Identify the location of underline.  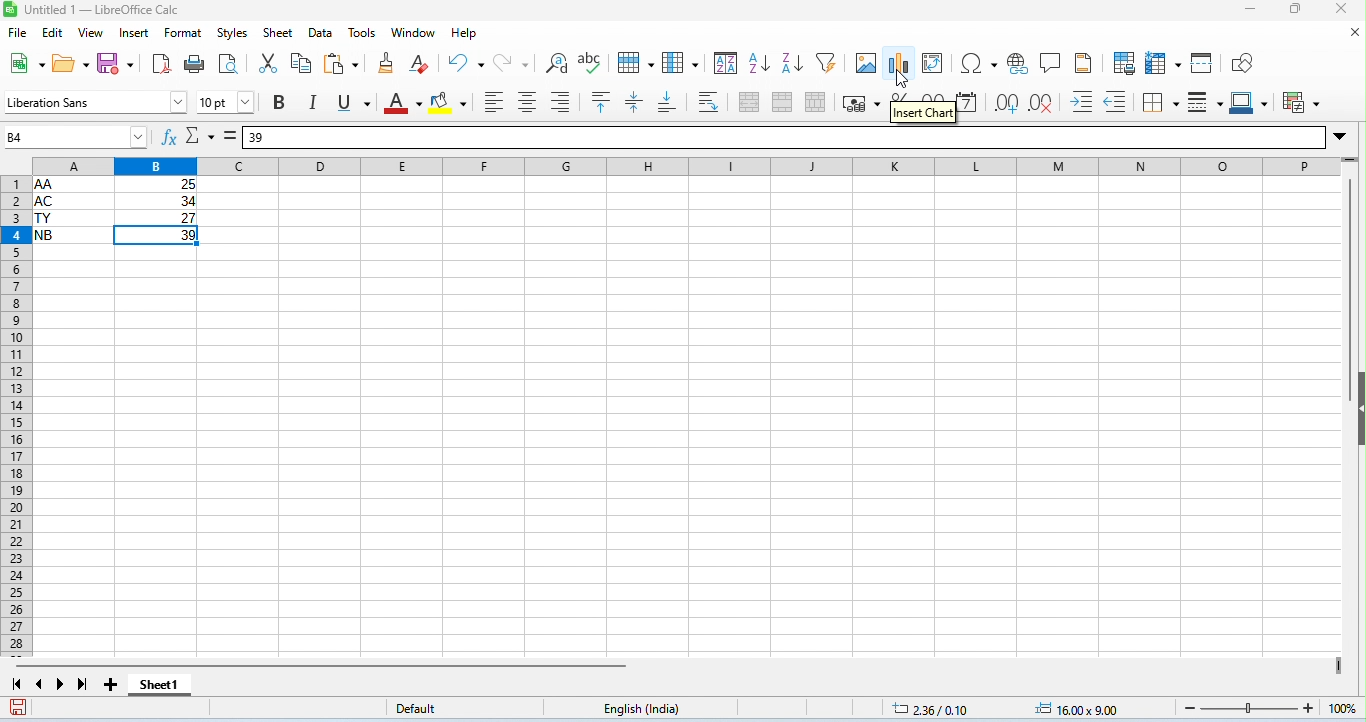
(353, 104).